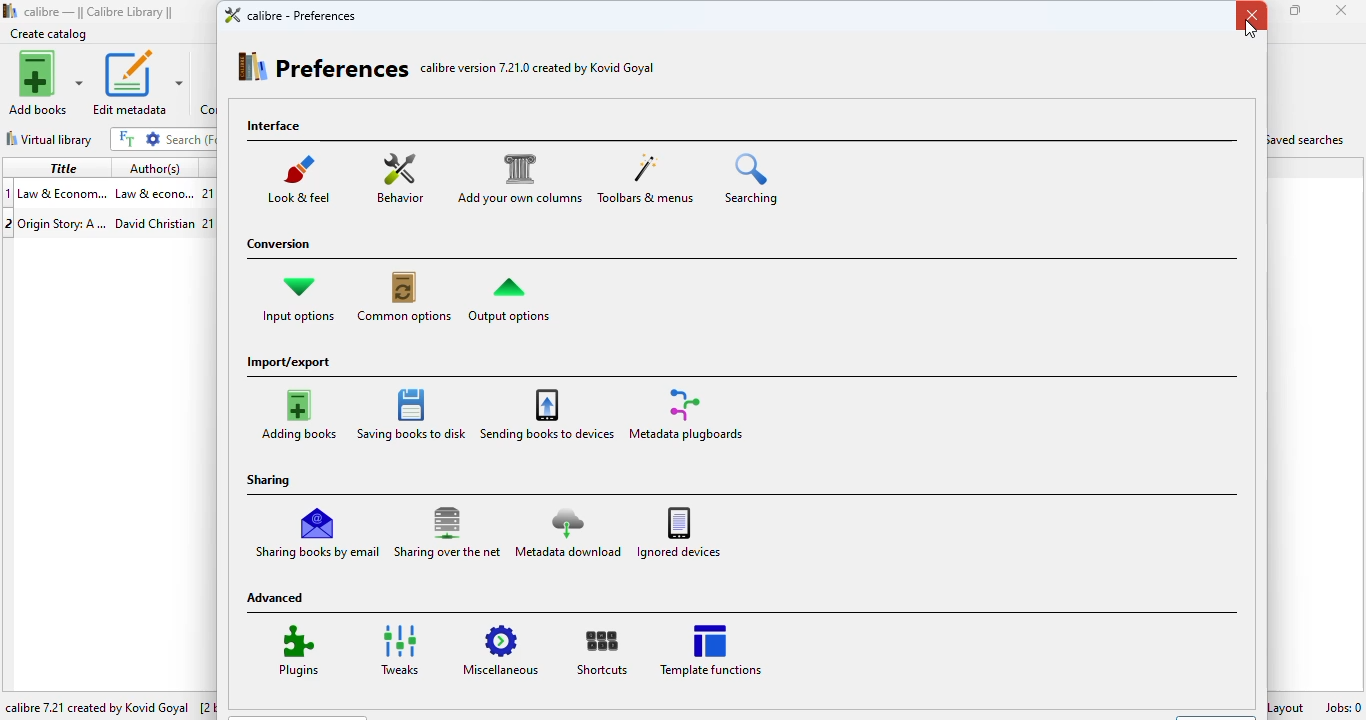 The width and height of the screenshot is (1366, 720). Describe the element at coordinates (190, 139) in the screenshot. I see `search` at that location.